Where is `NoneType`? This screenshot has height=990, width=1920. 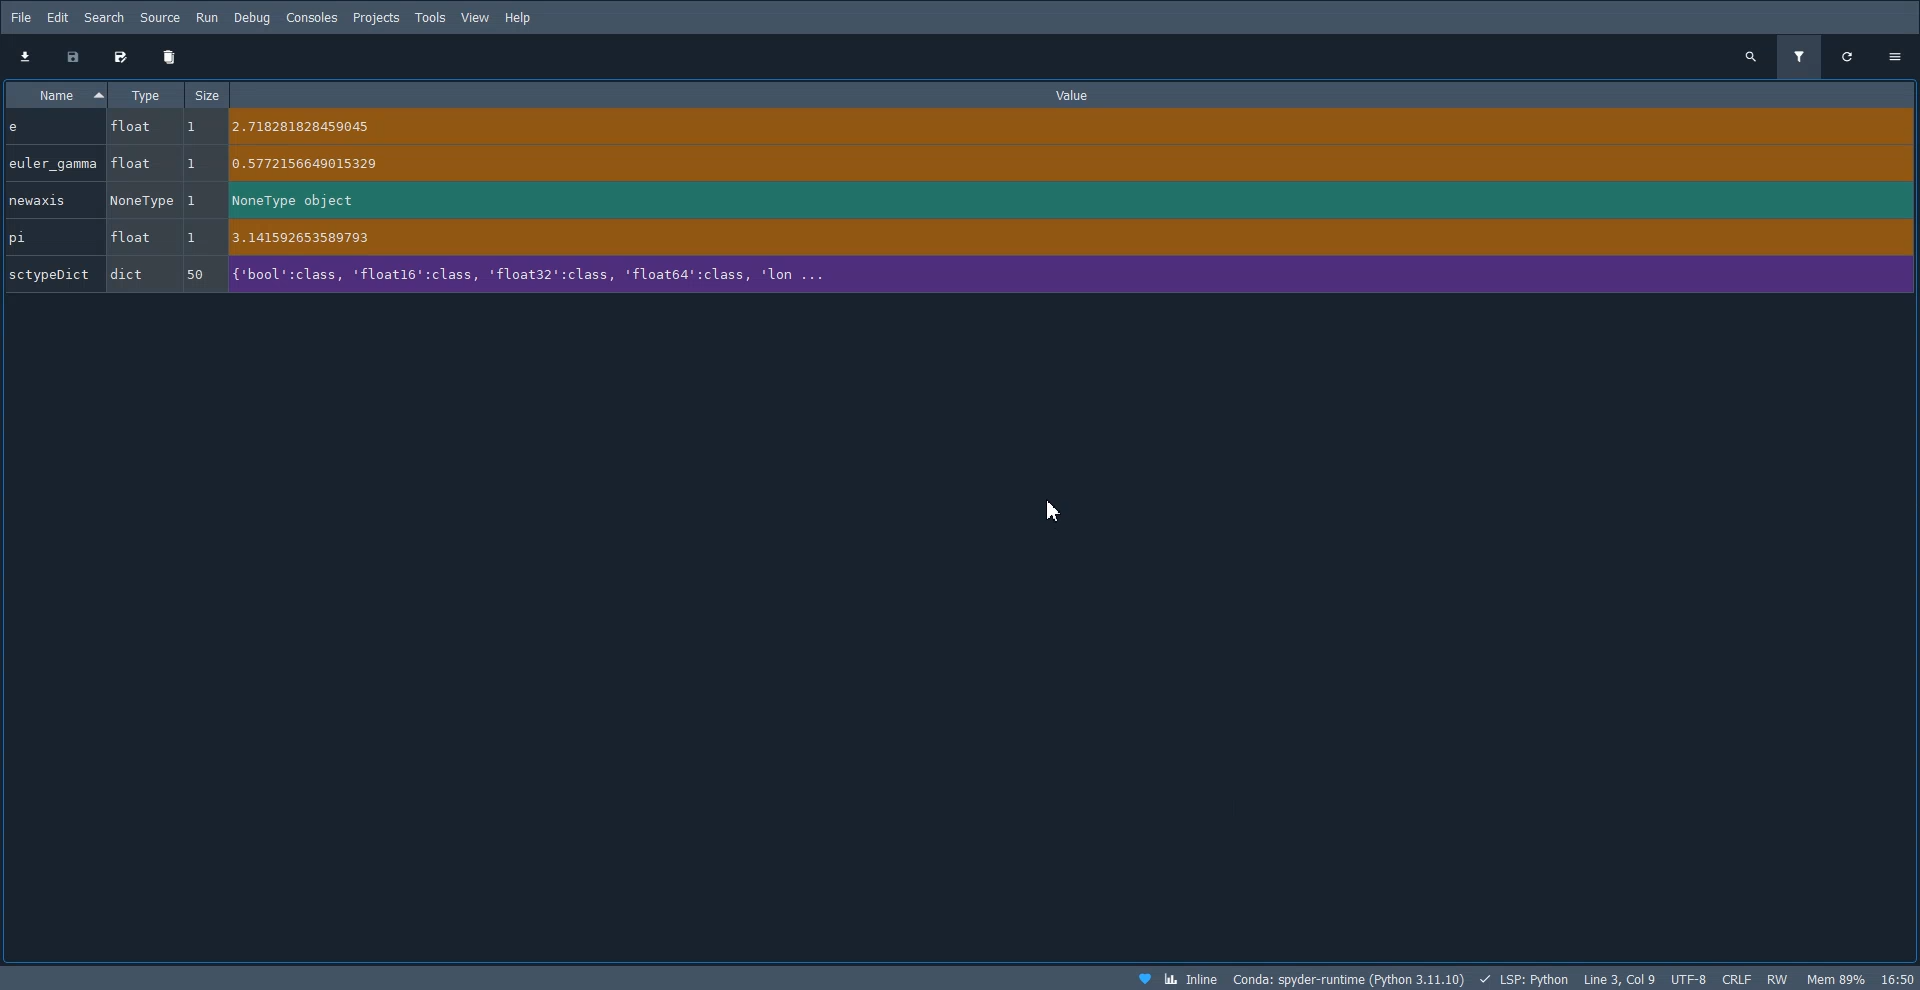
NoneType is located at coordinates (144, 202).